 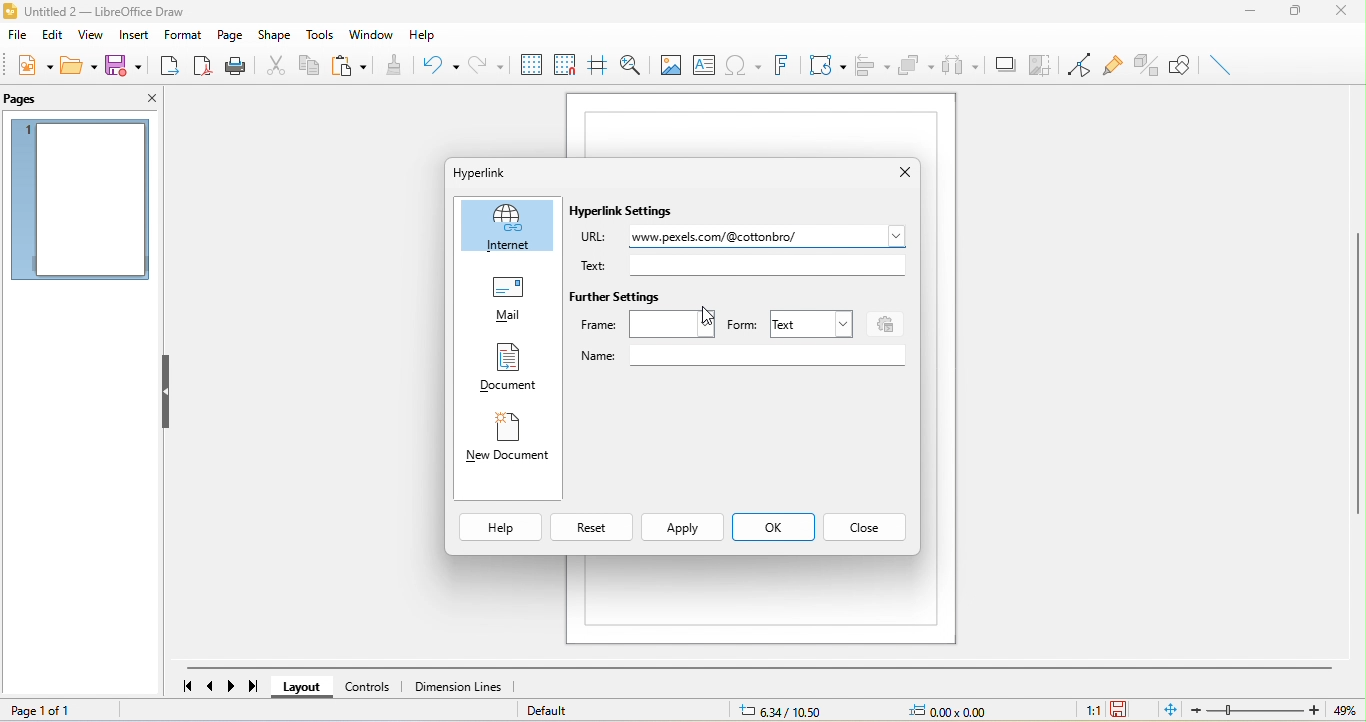 What do you see at coordinates (237, 65) in the screenshot?
I see `print` at bounding box center [237, 65].